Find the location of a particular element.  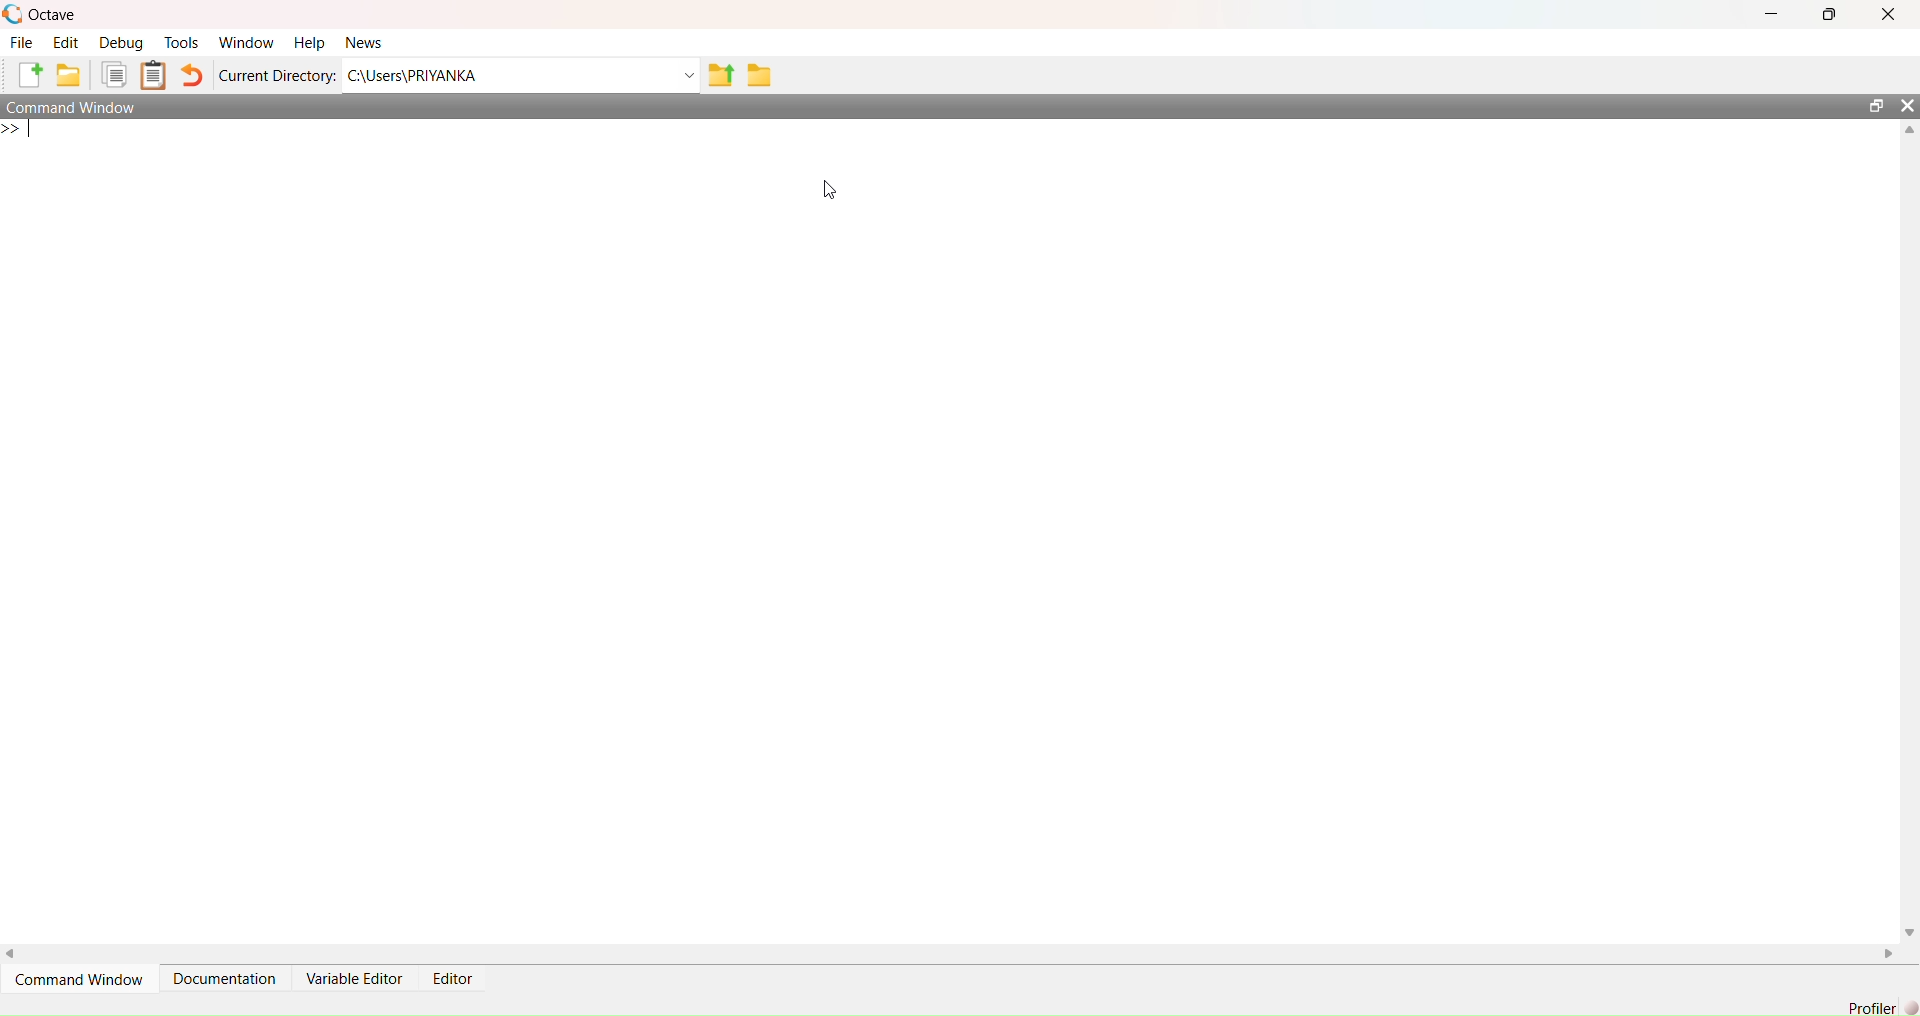

Profiler is located at coordinates (1872, 1007).